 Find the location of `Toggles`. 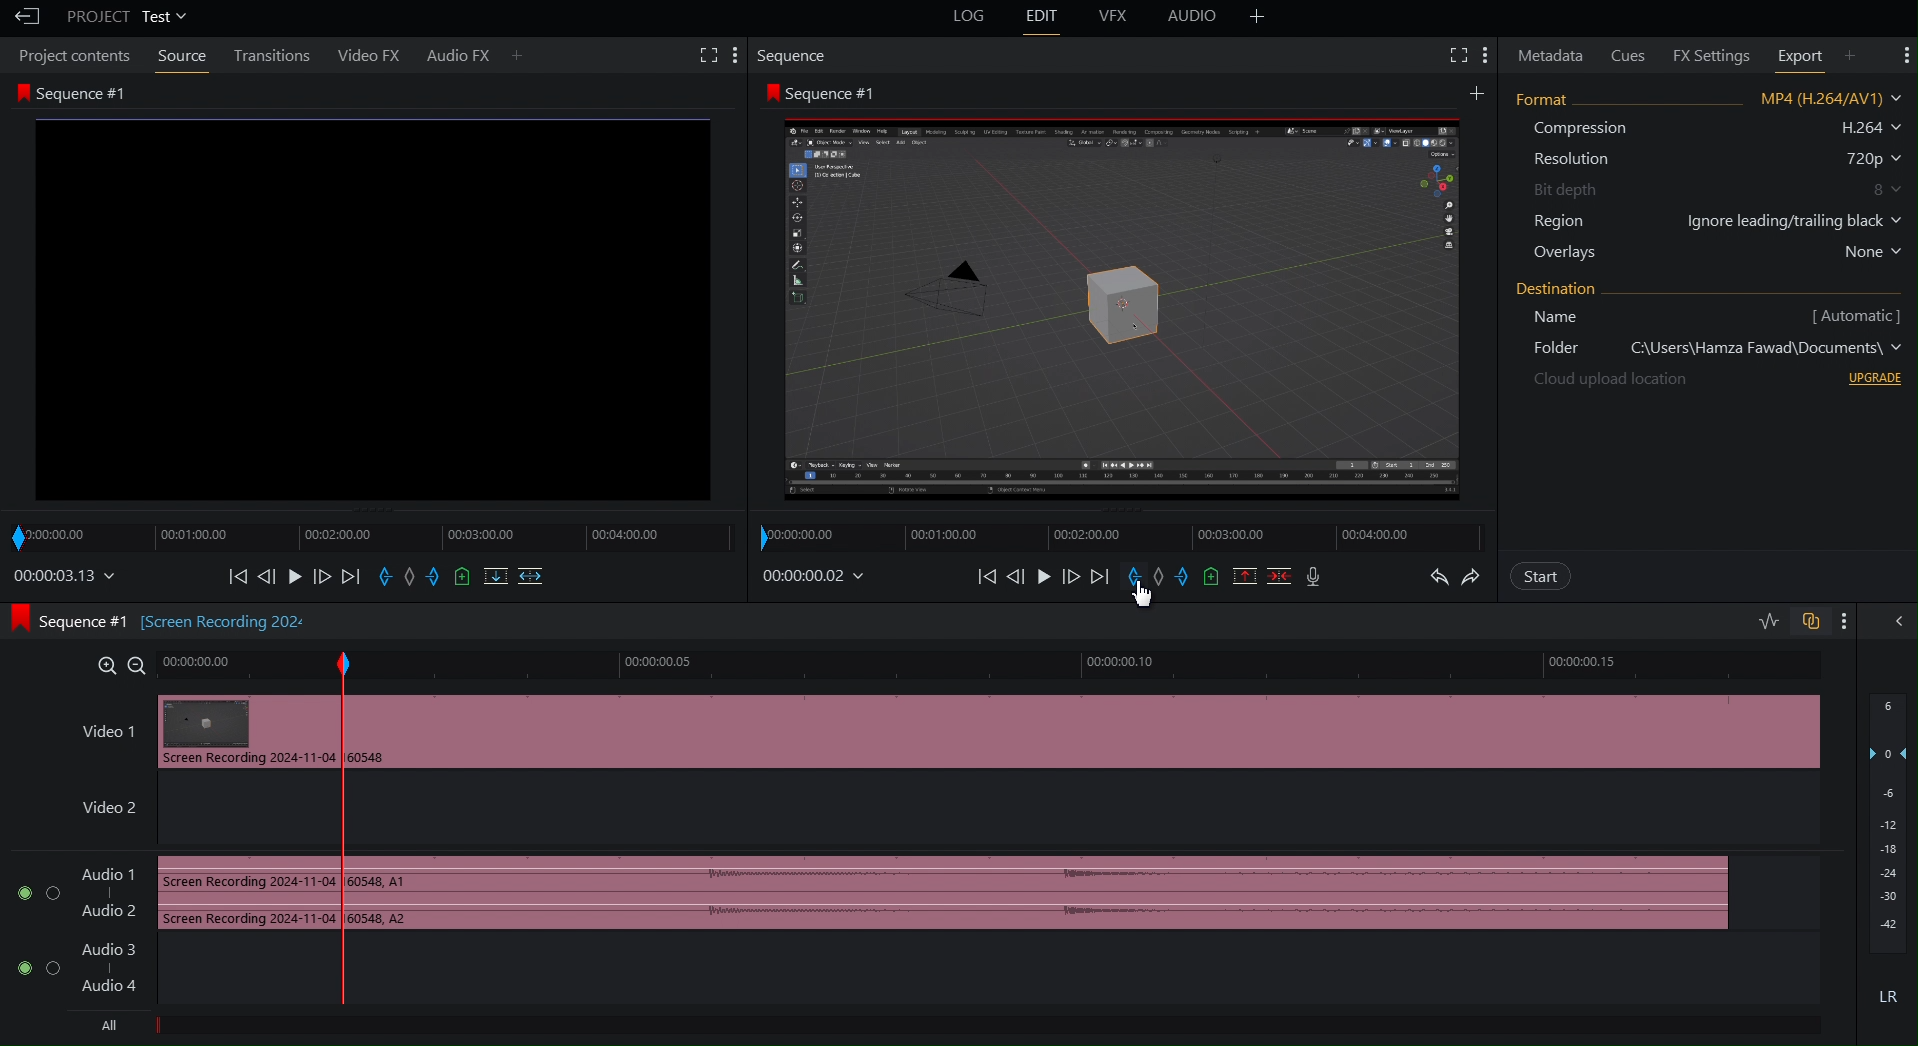

Toggles is located at coordinates (1784, 620).